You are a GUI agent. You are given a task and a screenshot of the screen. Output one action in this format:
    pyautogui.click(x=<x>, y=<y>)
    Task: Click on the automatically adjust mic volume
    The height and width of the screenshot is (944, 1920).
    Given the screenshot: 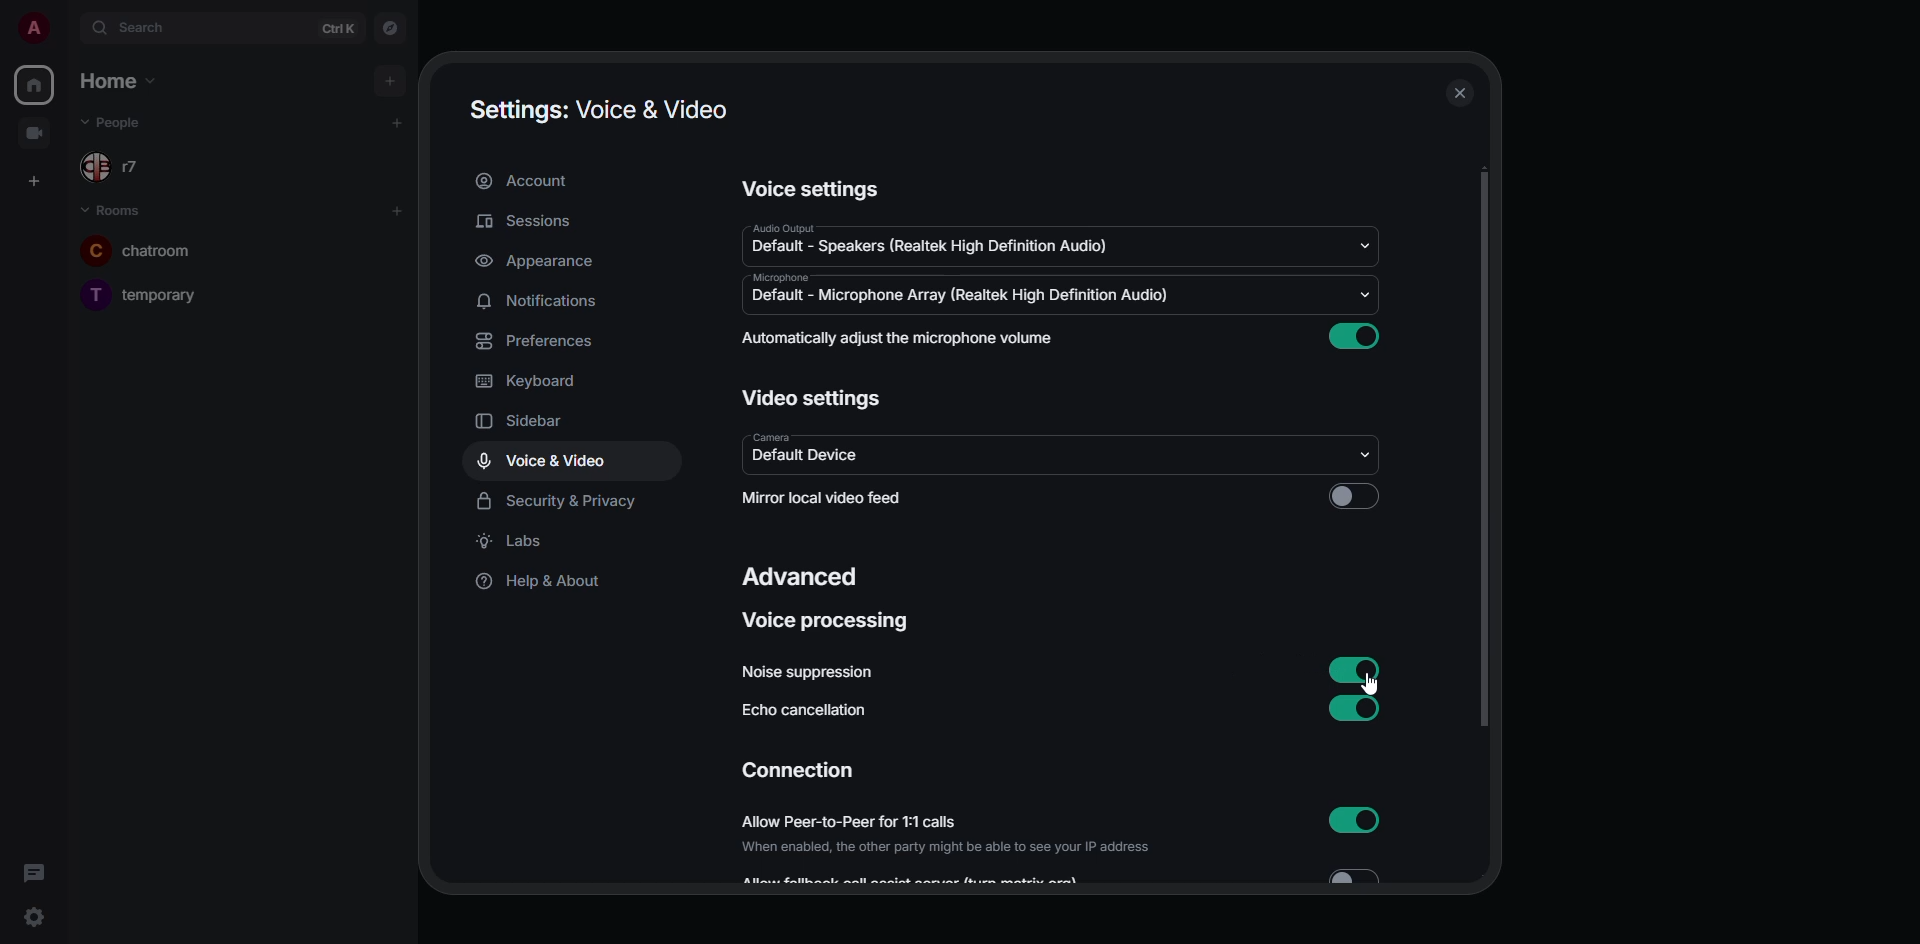 What is the action you would take?
    pyautogui.click(x=898, y=338)
    